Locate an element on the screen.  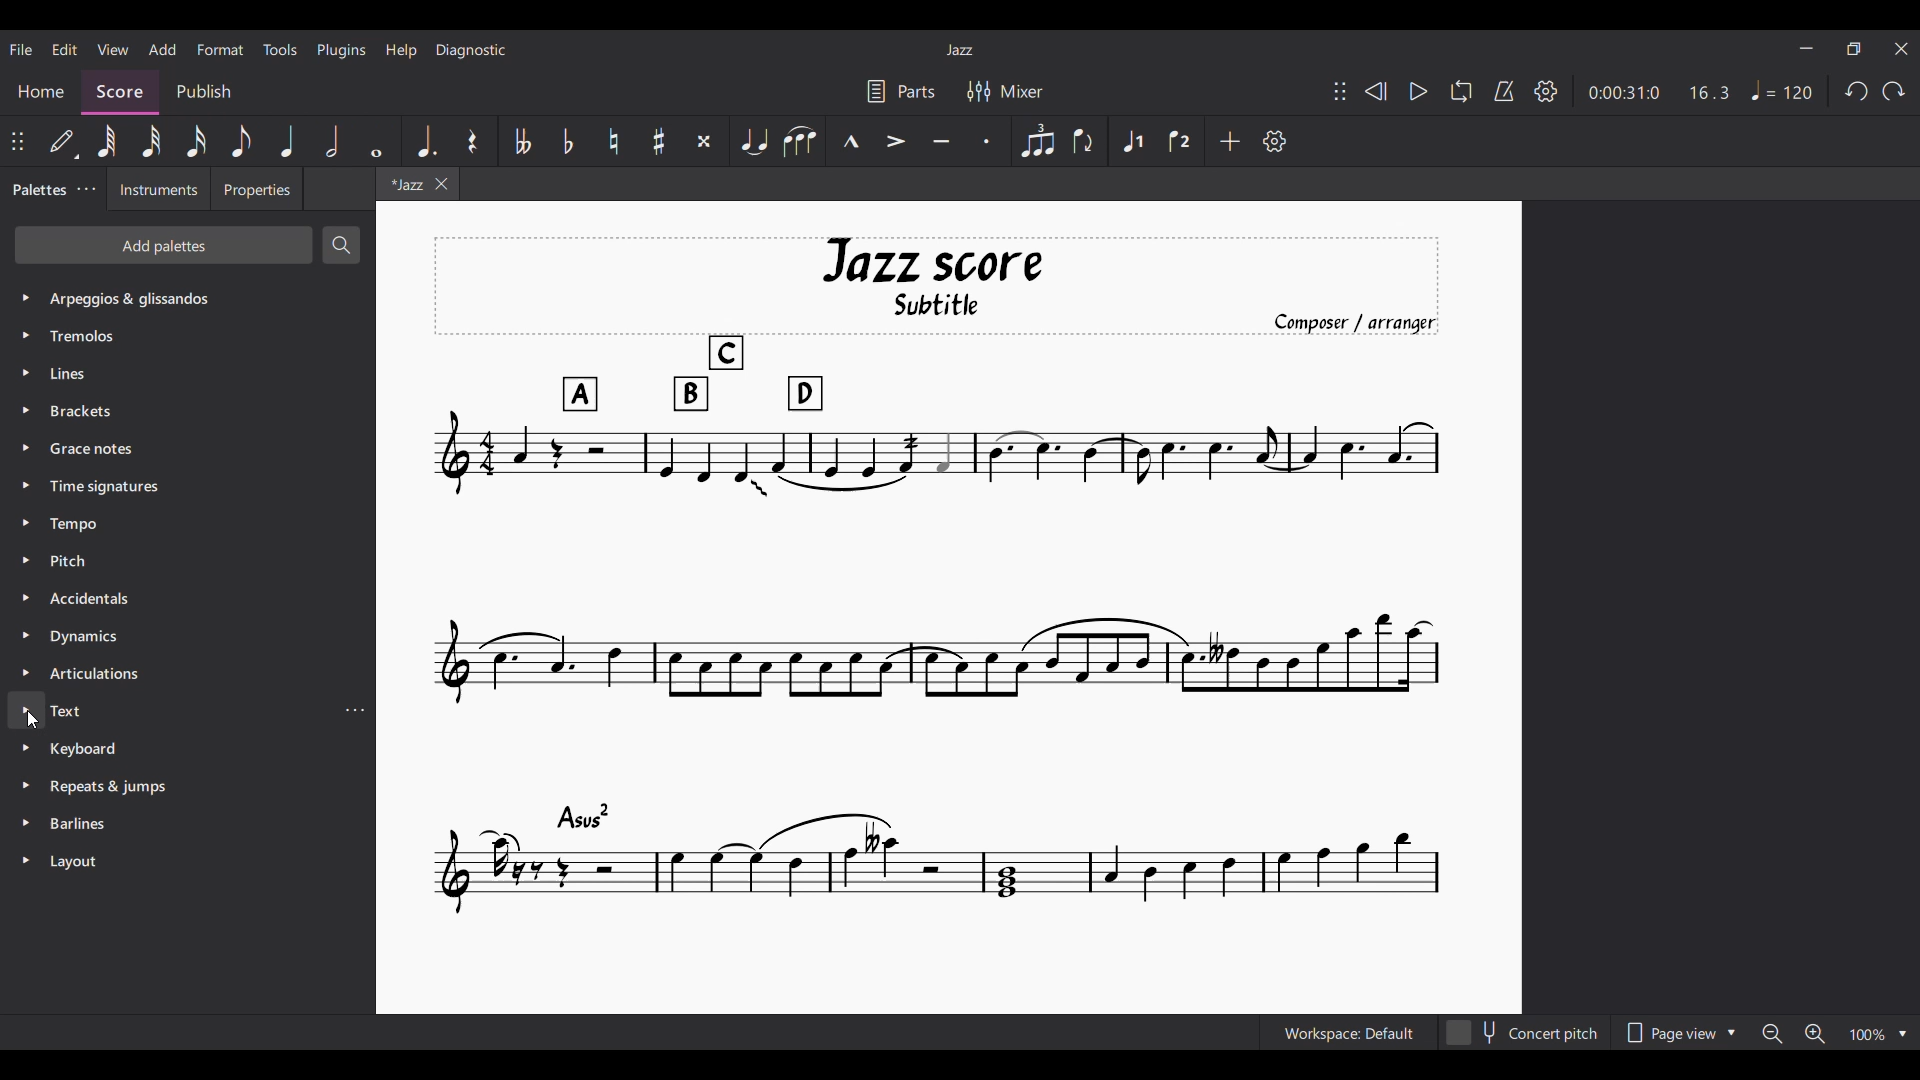
Publish section is located at coordinates (204, 92).